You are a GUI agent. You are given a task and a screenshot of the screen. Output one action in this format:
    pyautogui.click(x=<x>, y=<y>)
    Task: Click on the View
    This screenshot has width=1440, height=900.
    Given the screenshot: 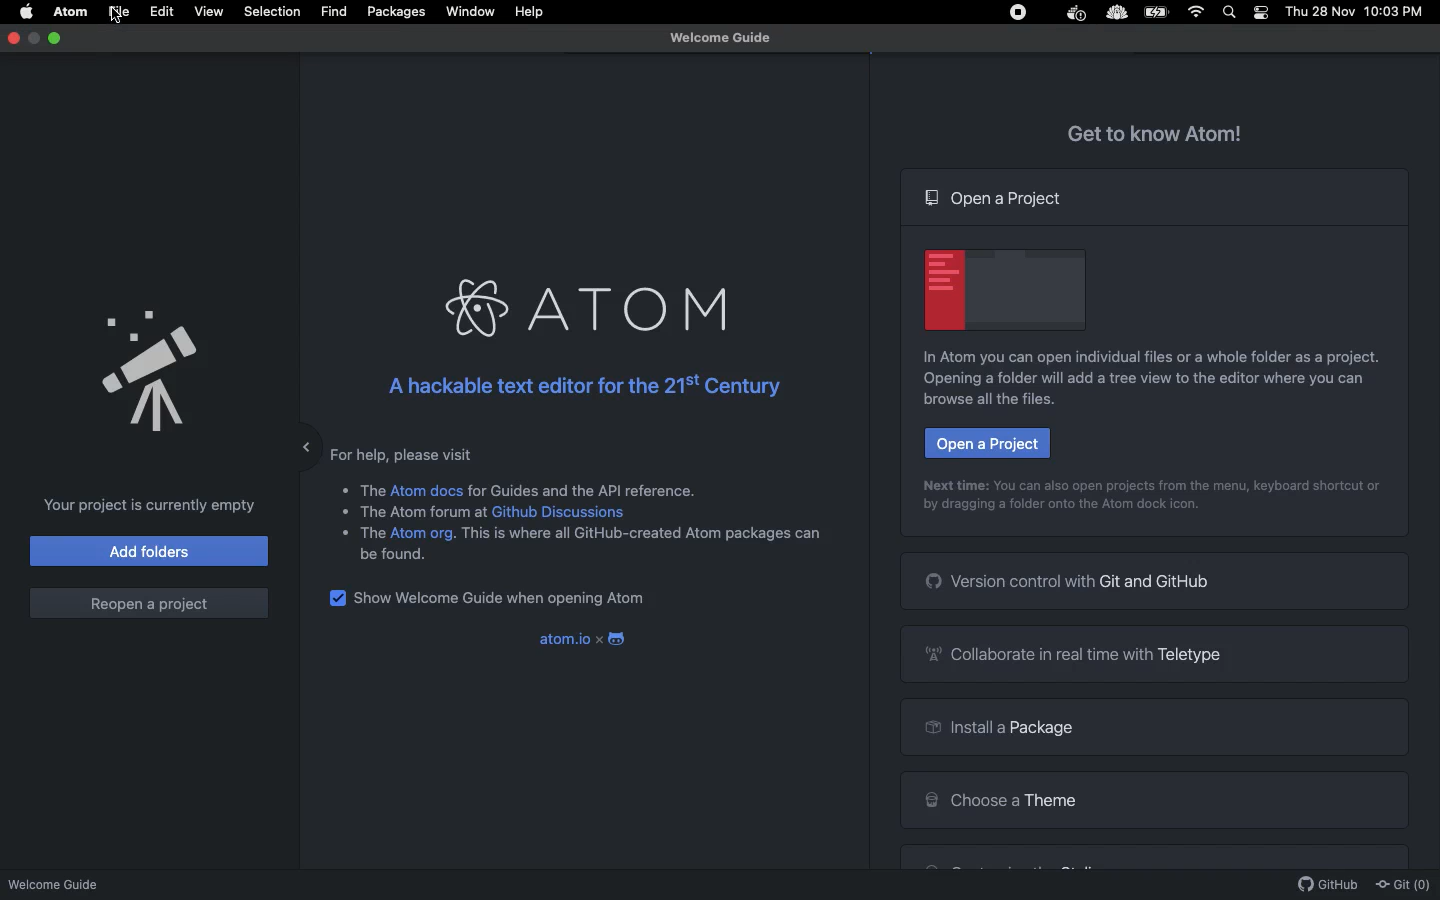 What is the action you would take?
    pyautogui.click(x=208, y=11)
    